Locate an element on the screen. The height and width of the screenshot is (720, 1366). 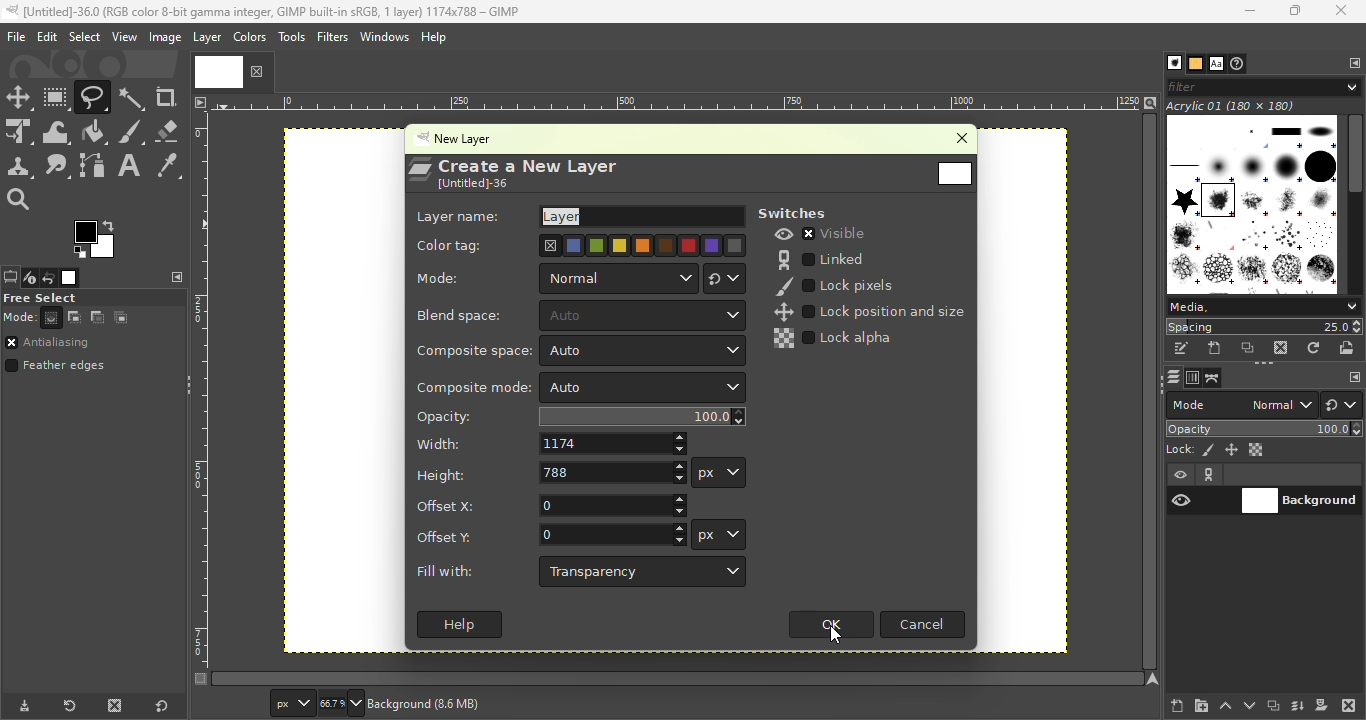
Offset Y is located at coordinates (544, 534).